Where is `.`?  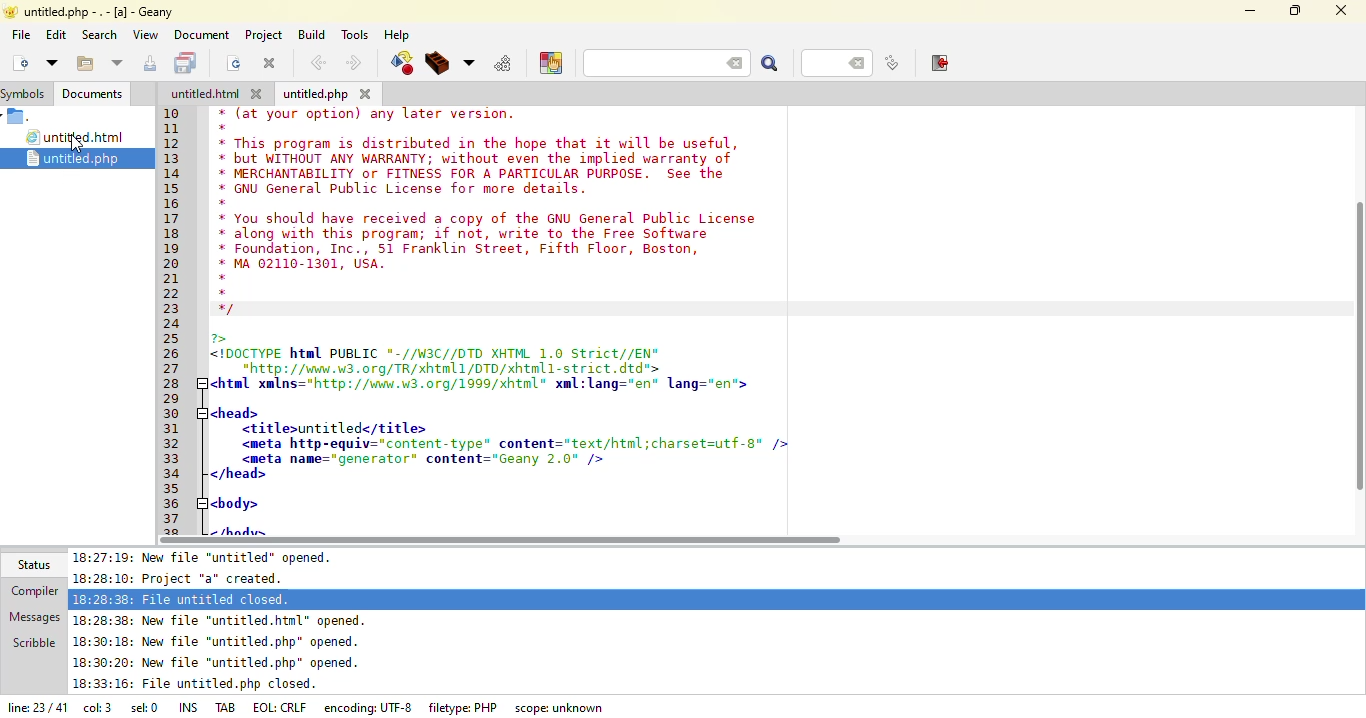
. is located at coordinates (17, 117).